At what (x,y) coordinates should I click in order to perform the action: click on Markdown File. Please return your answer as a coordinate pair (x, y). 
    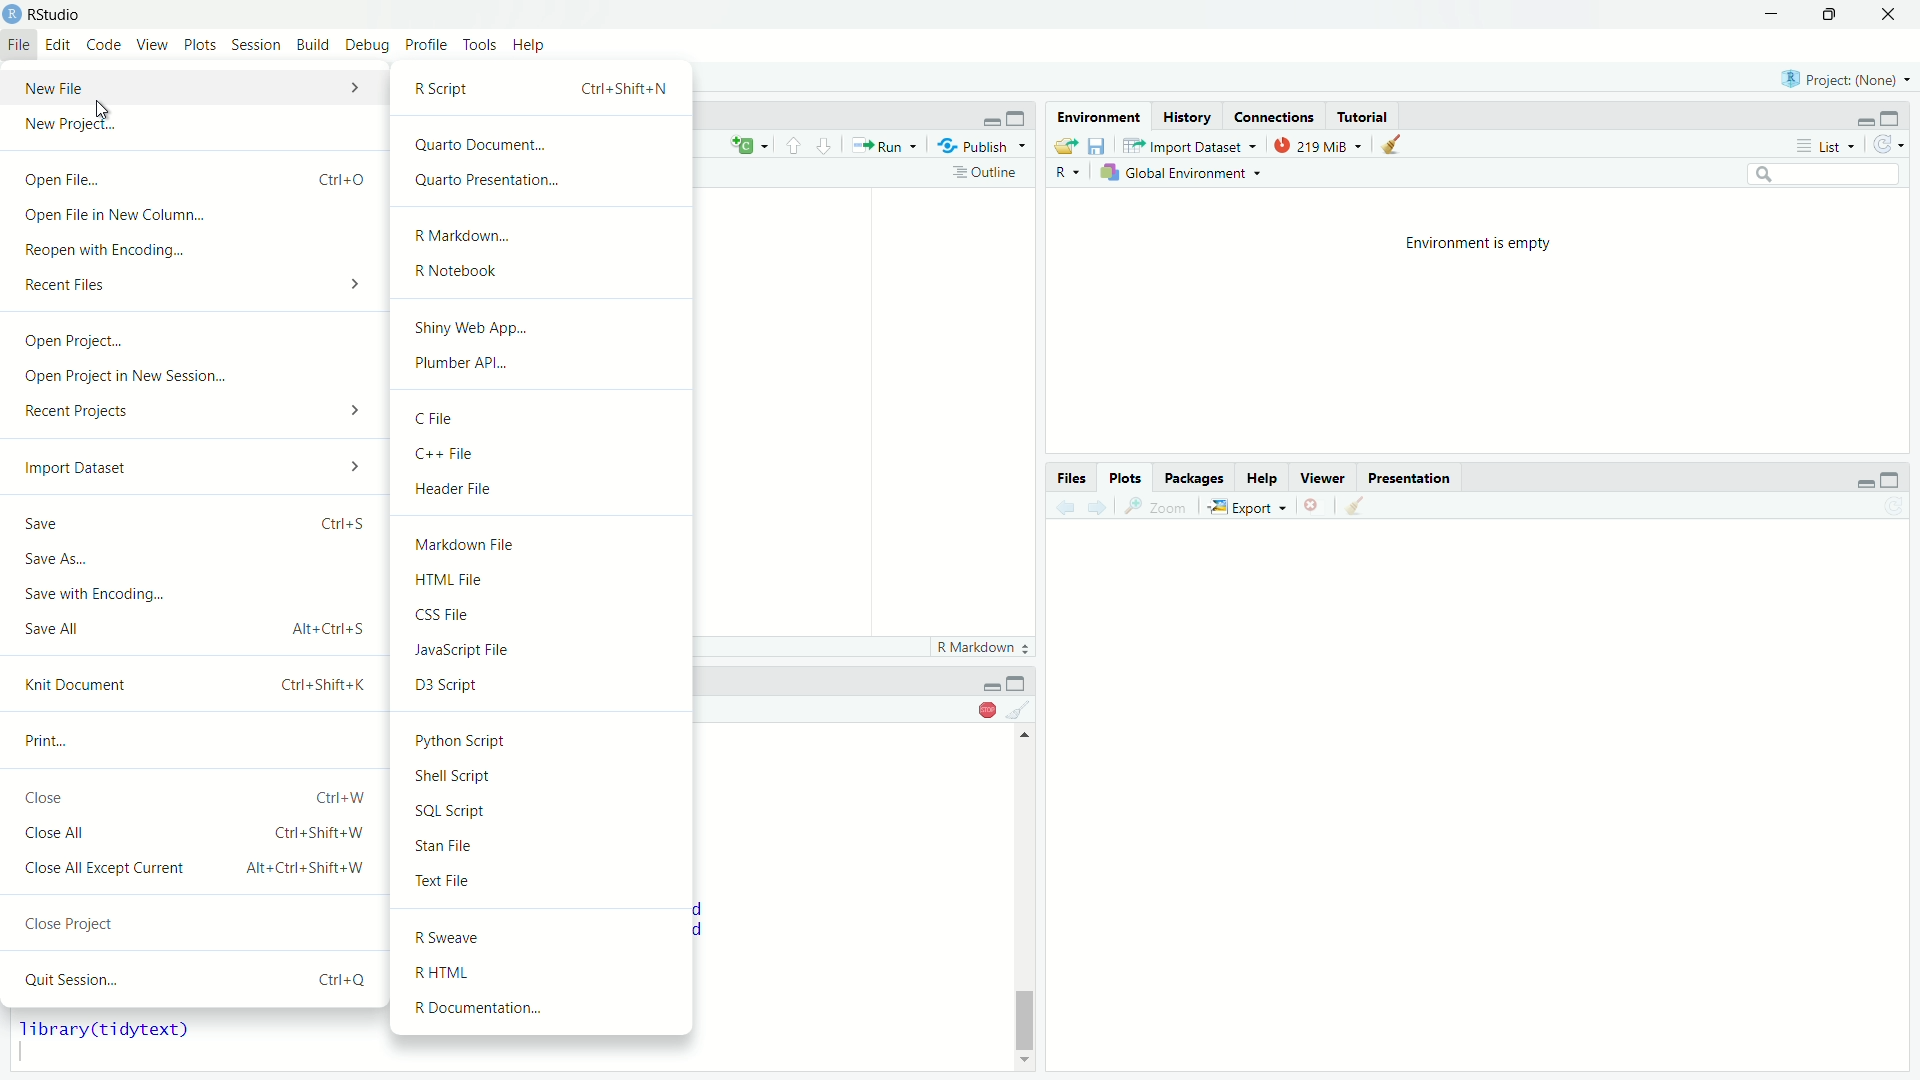
    Looking at the image, I should click on (546, 542).